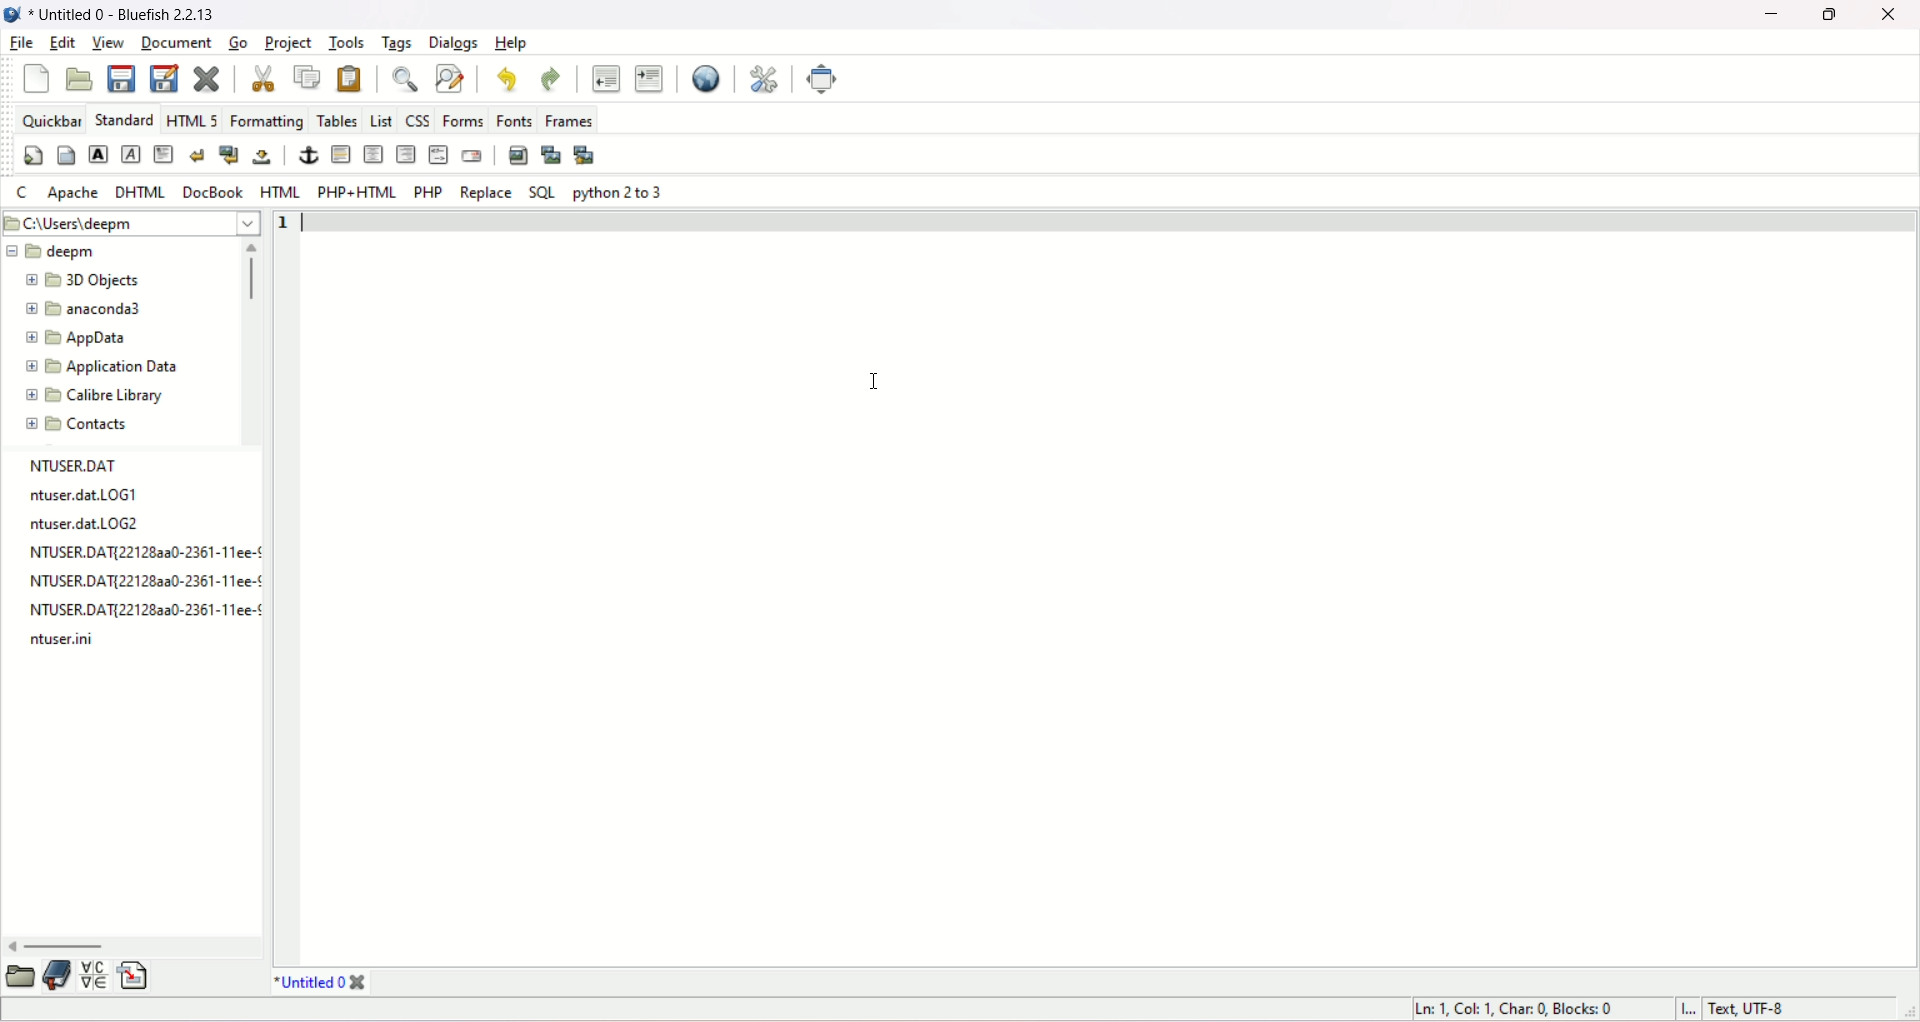 Image resolution: width=1920 pixels, height=1022 pixels. I want to click on folder name, so click(106, 366).